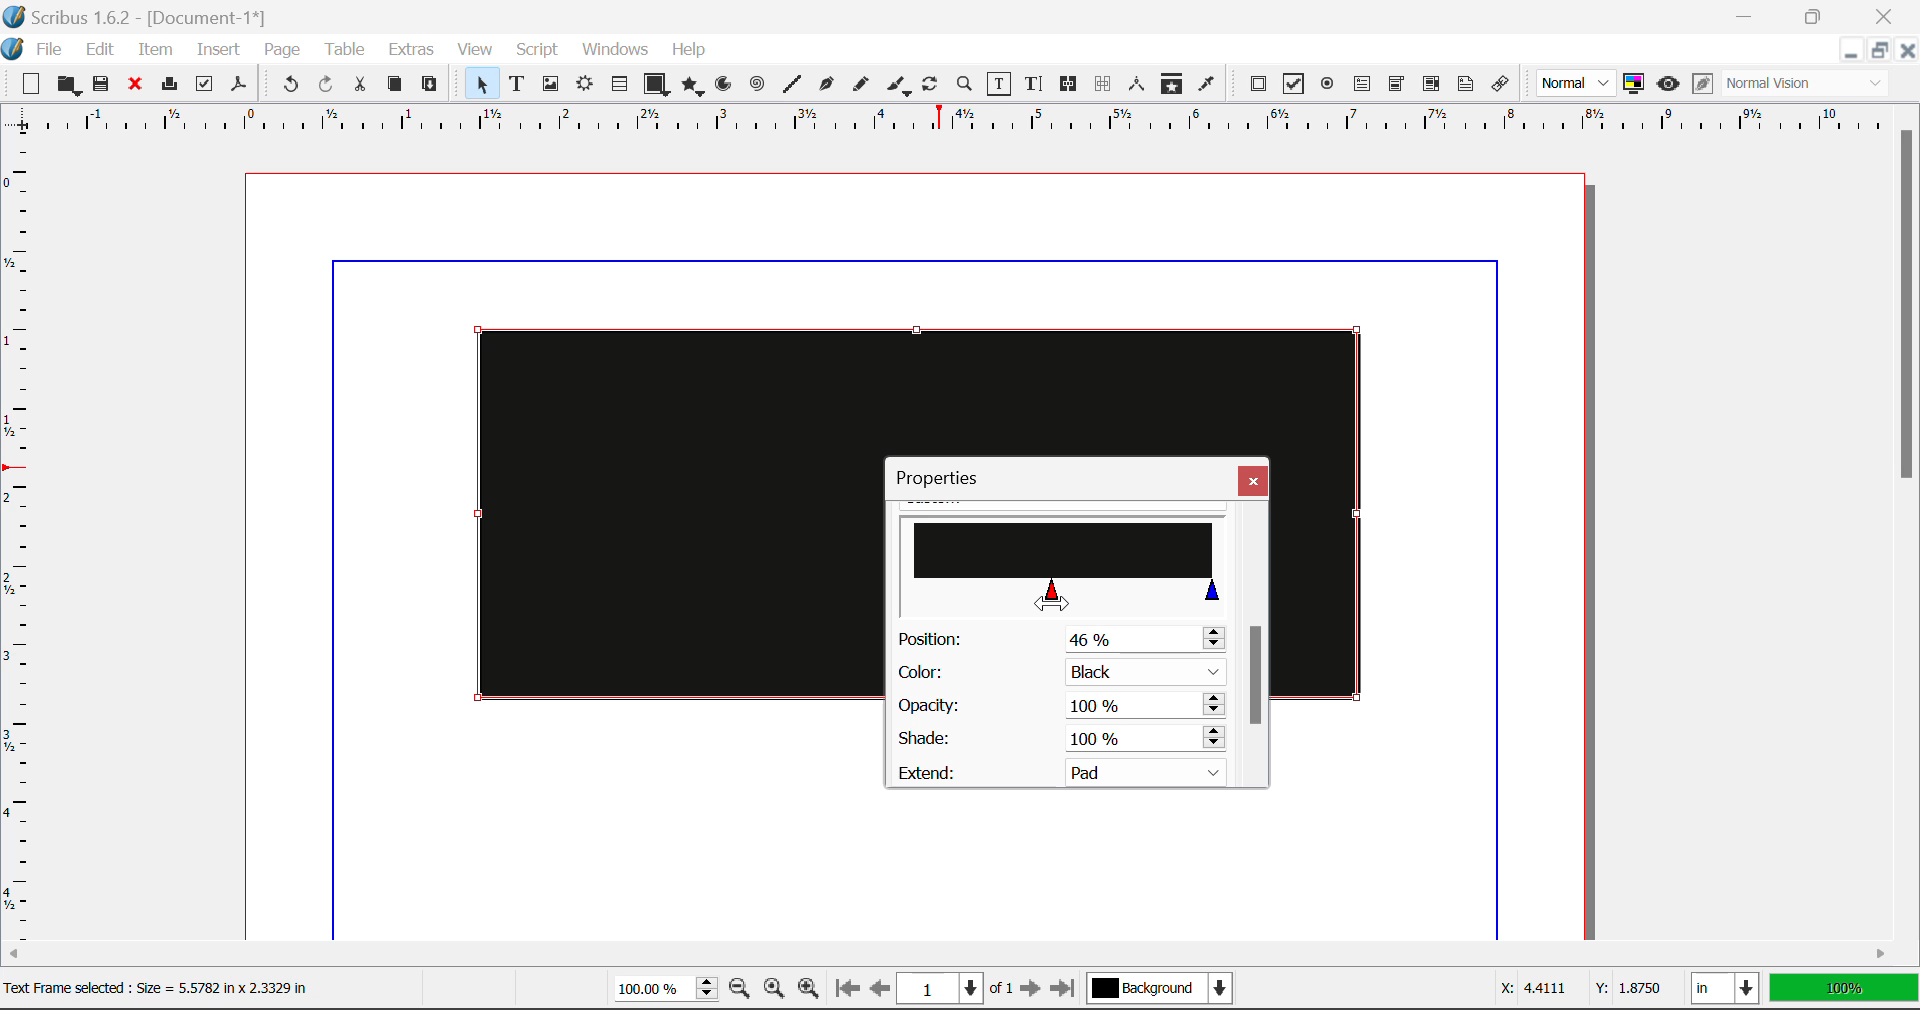  Describe the element at coordinates (156, 52) in the screenshot. I see `Item` at that location.